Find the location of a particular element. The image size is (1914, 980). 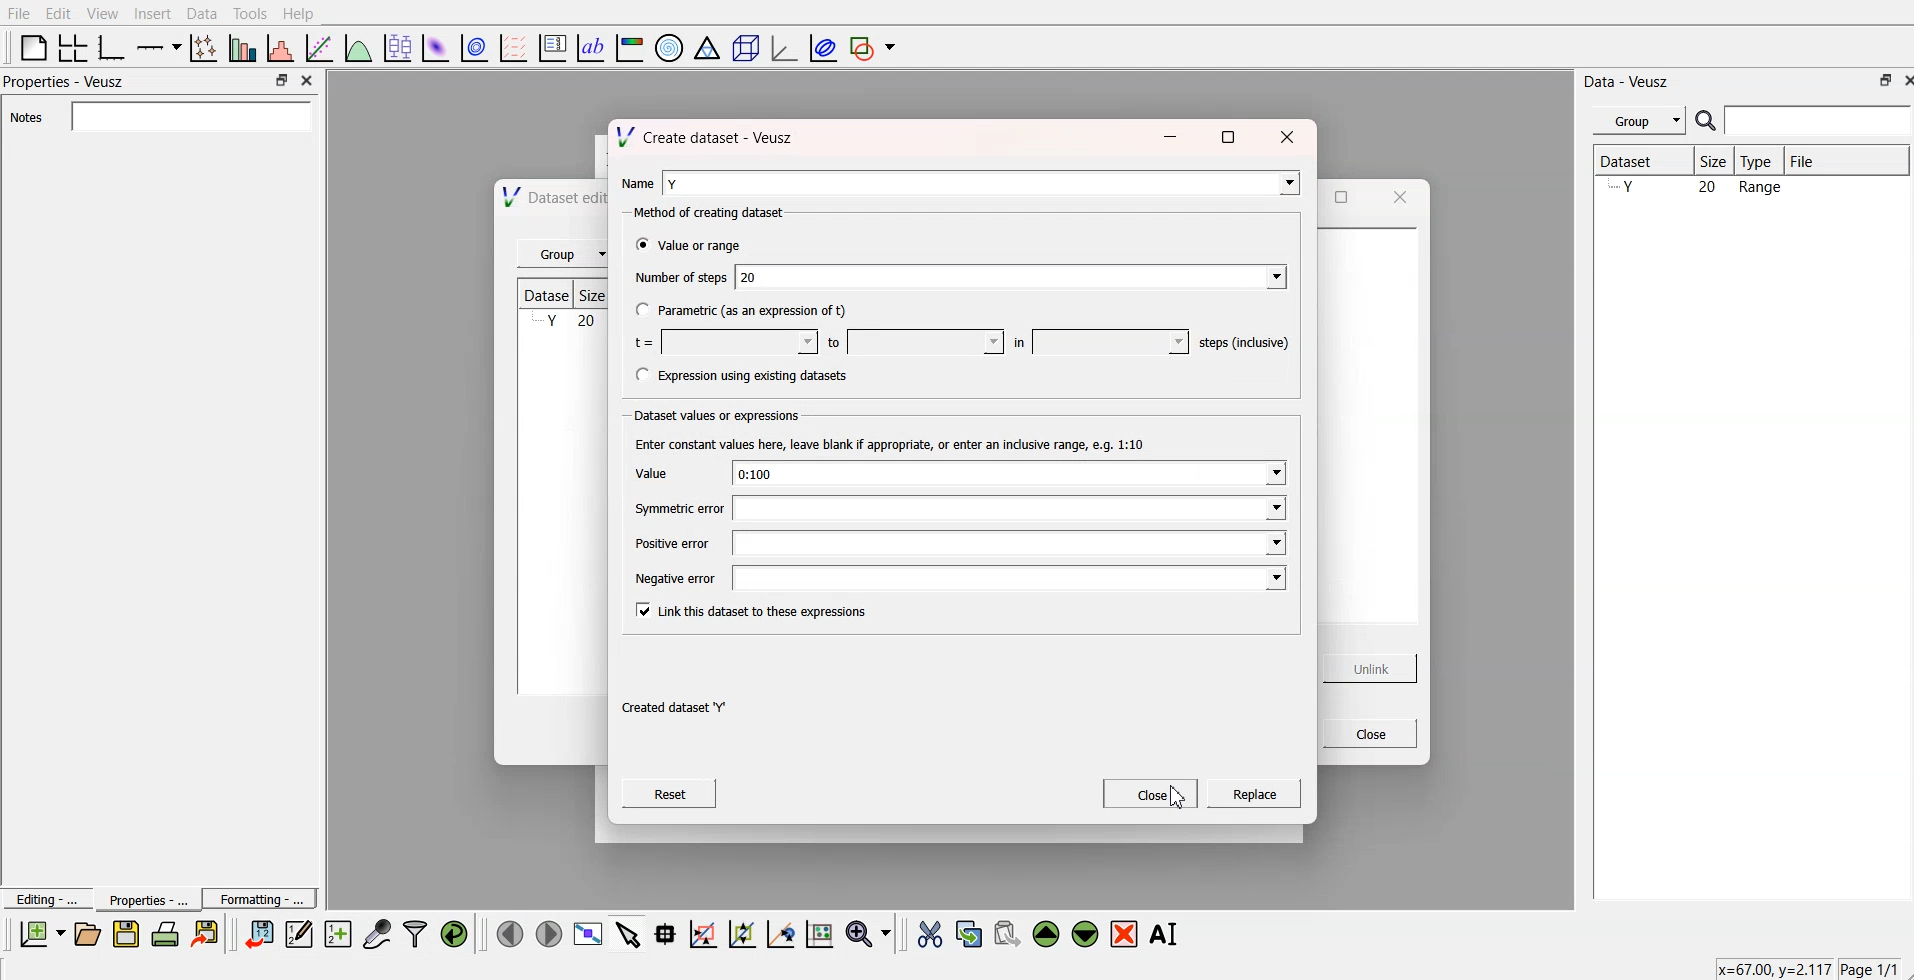

select items from the graph is located at coordinates (631, 932).